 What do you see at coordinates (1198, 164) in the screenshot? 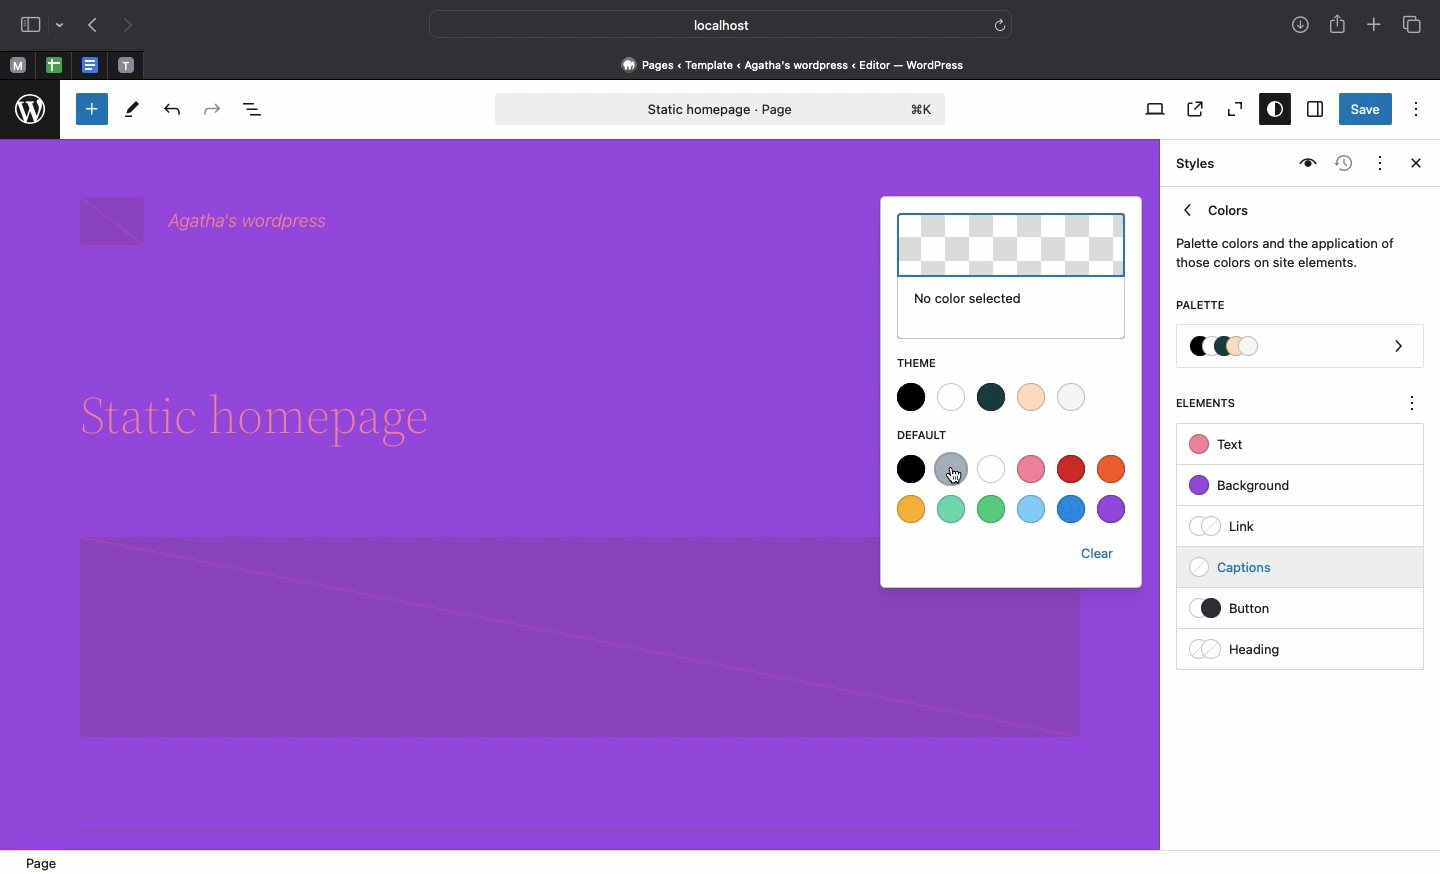
I see `Styles` at bounding box center [1198, 164].